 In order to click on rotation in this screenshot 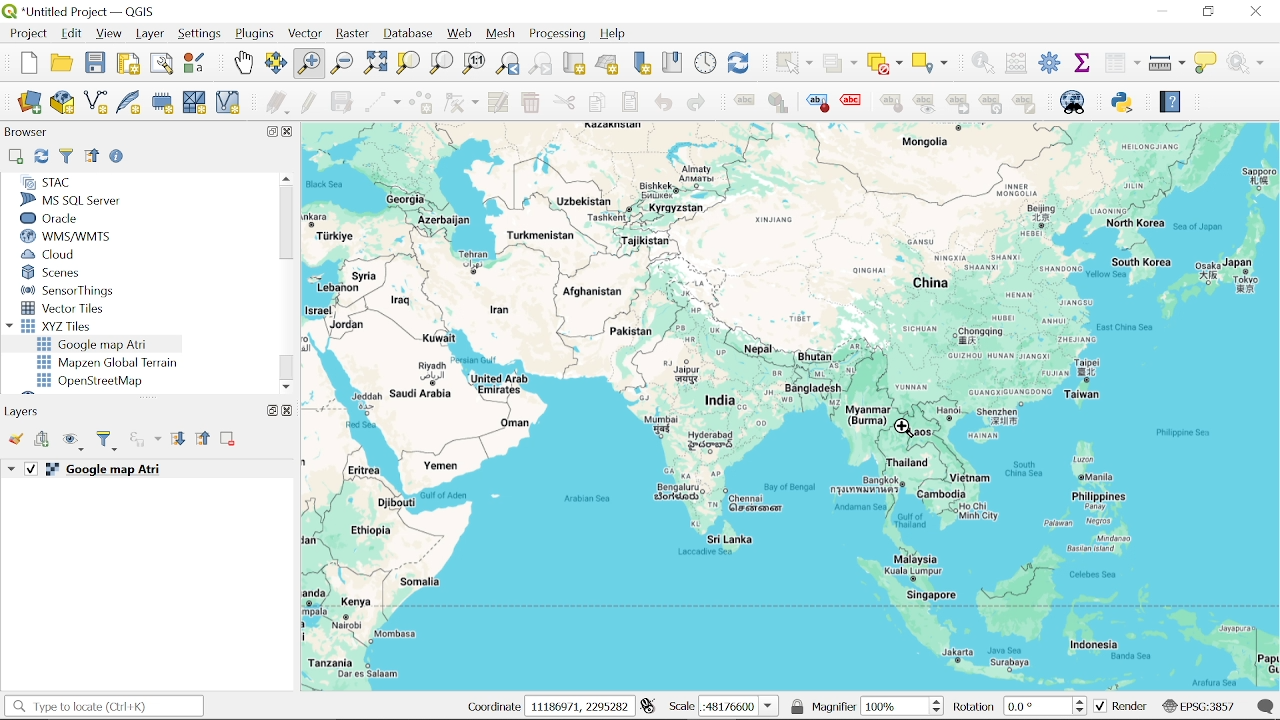, I will do `click(975, 708)`.